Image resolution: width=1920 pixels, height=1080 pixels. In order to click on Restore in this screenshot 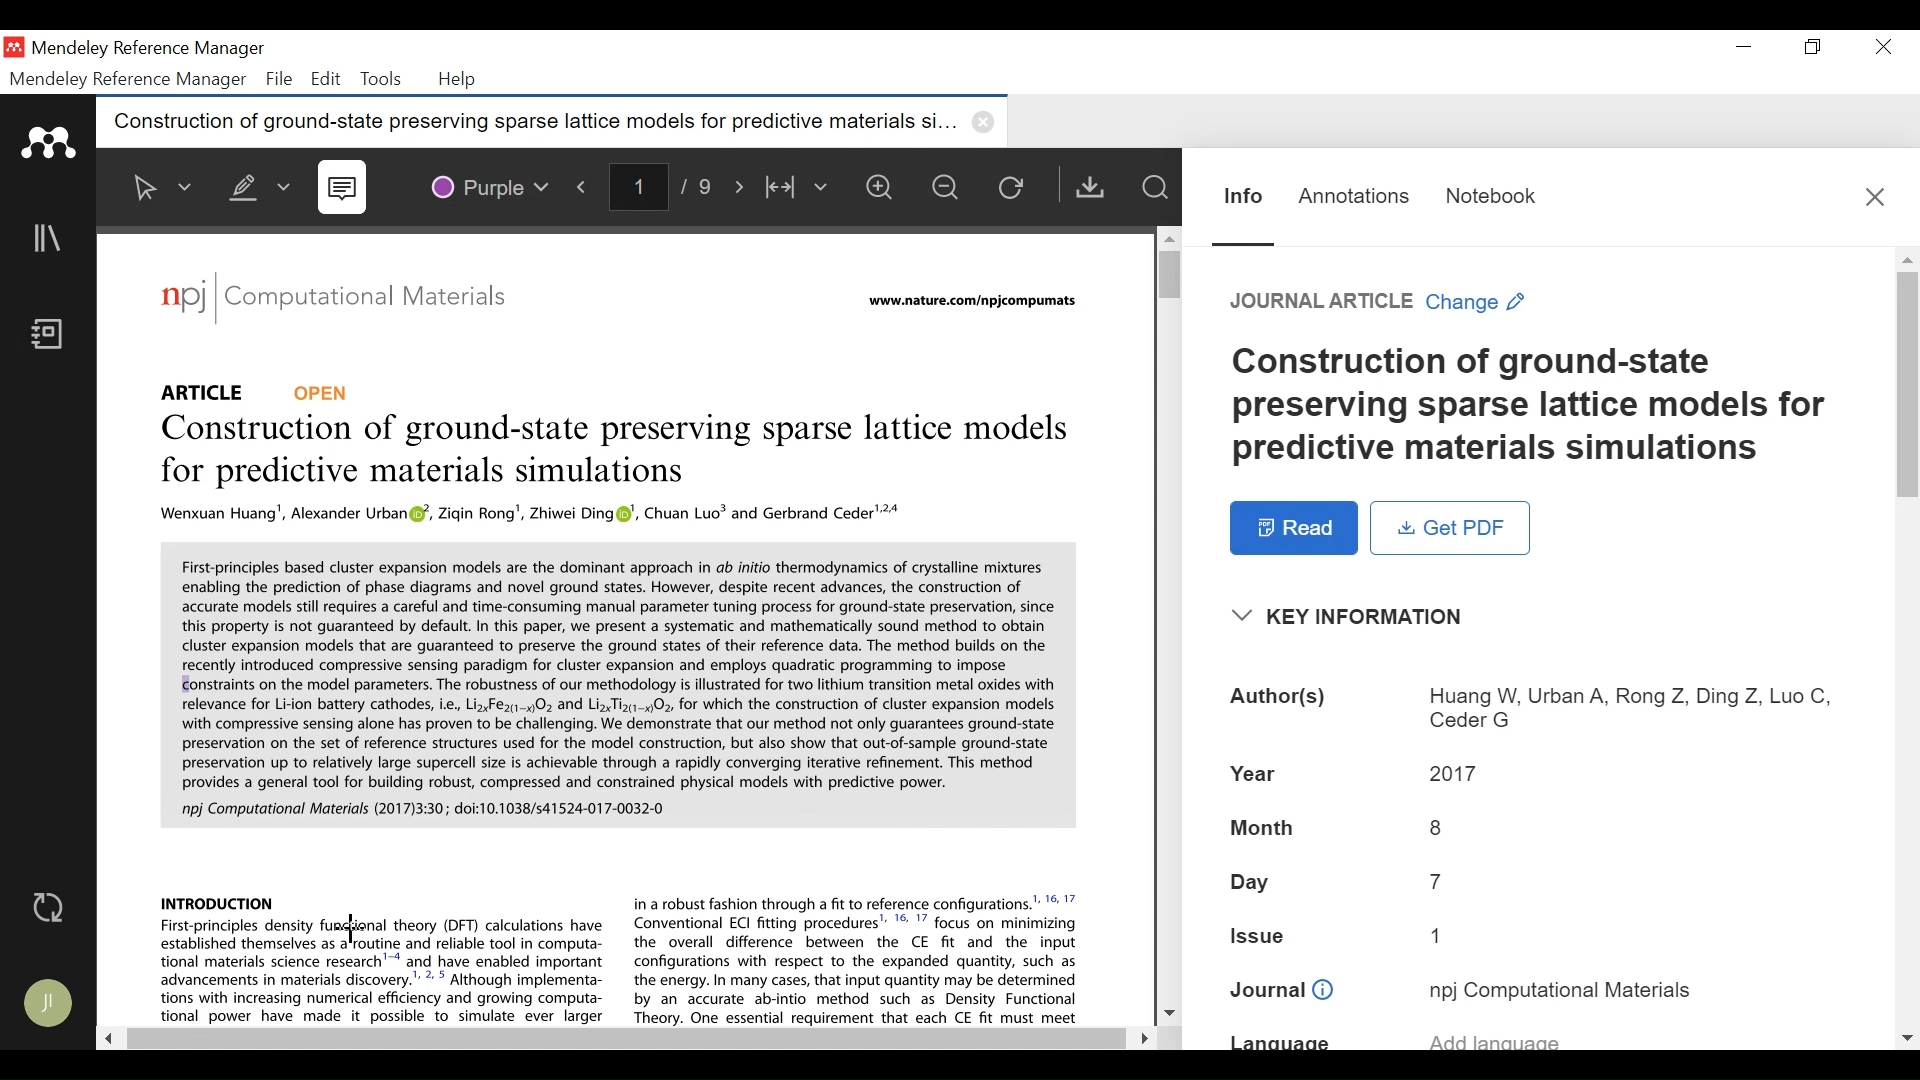, I will do `click(1811, 48)`.